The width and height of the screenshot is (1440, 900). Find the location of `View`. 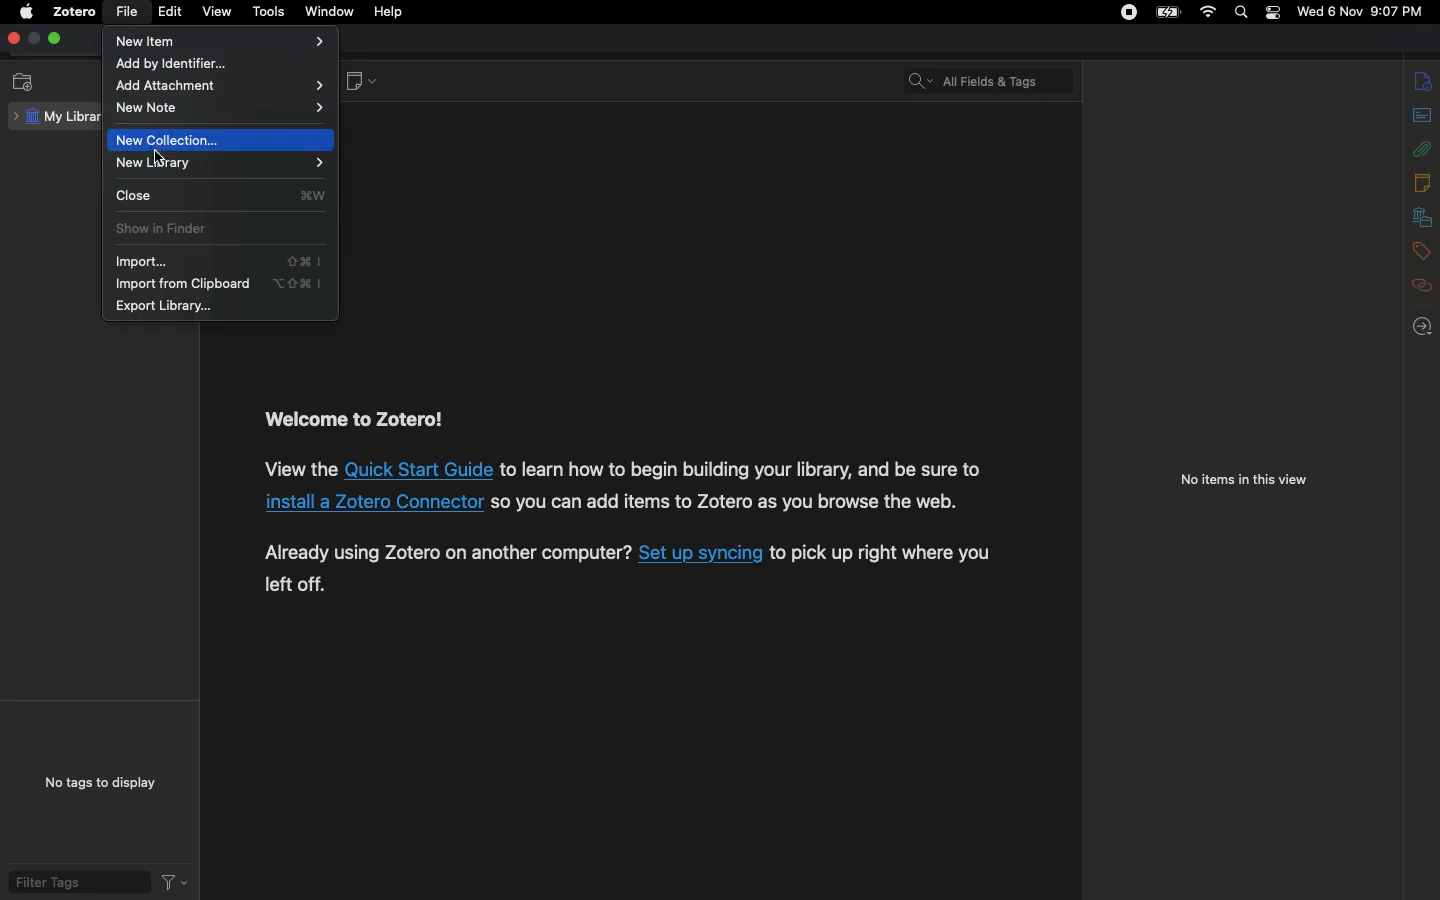

View is located at coordinates (220, 13).